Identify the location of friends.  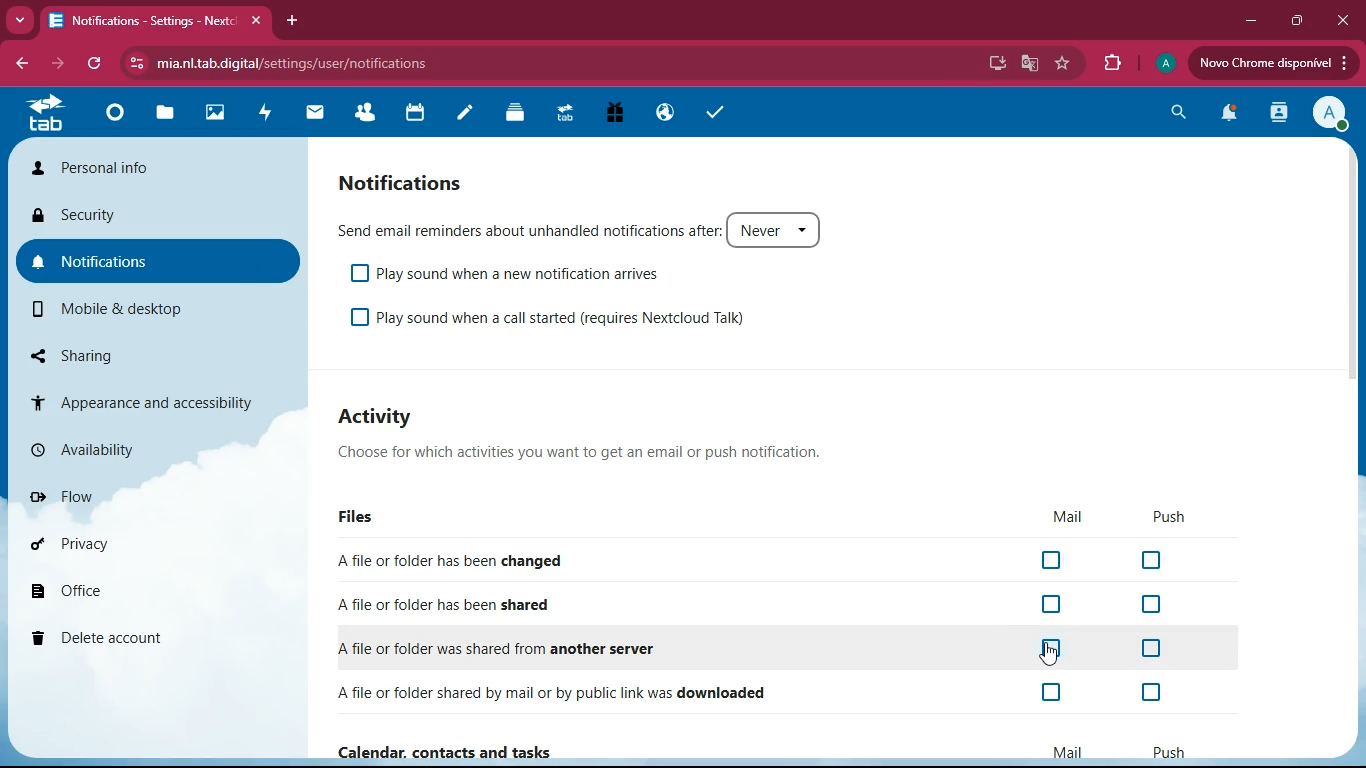
(359, 113).